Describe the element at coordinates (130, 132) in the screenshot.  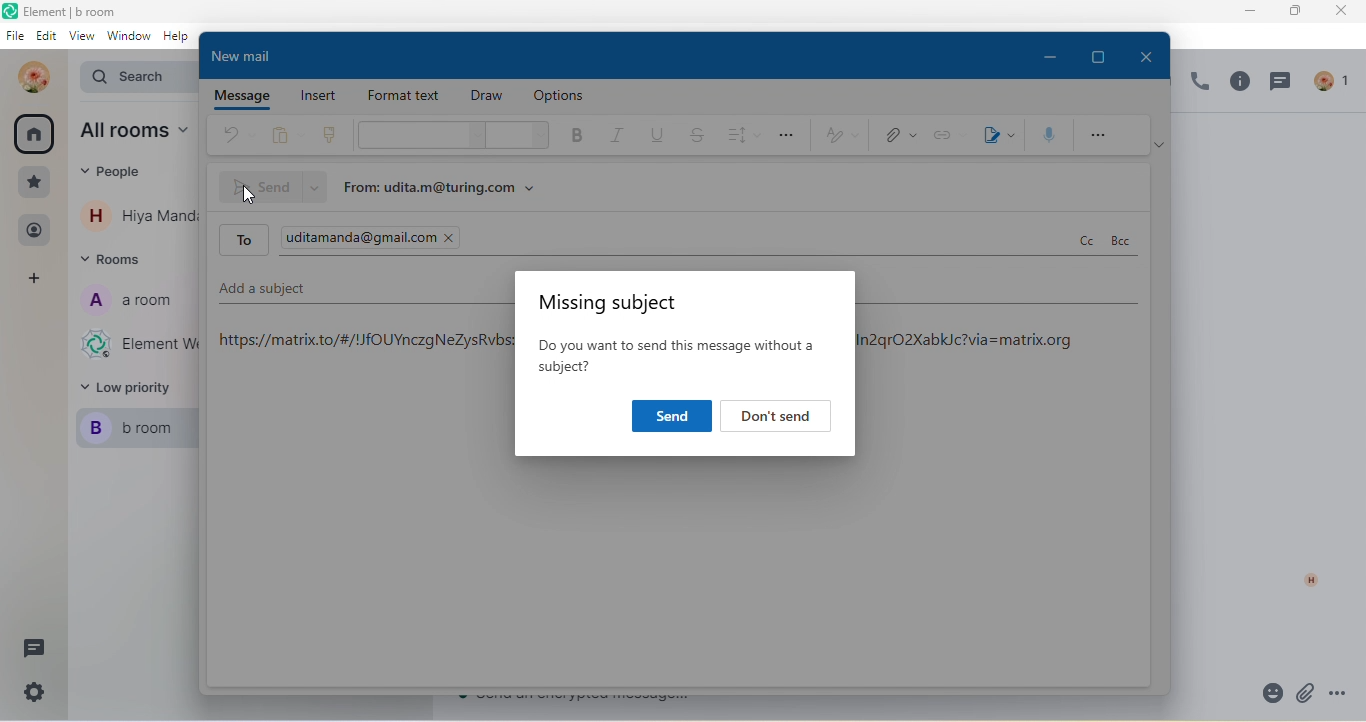
I see `all rooms` at that location.